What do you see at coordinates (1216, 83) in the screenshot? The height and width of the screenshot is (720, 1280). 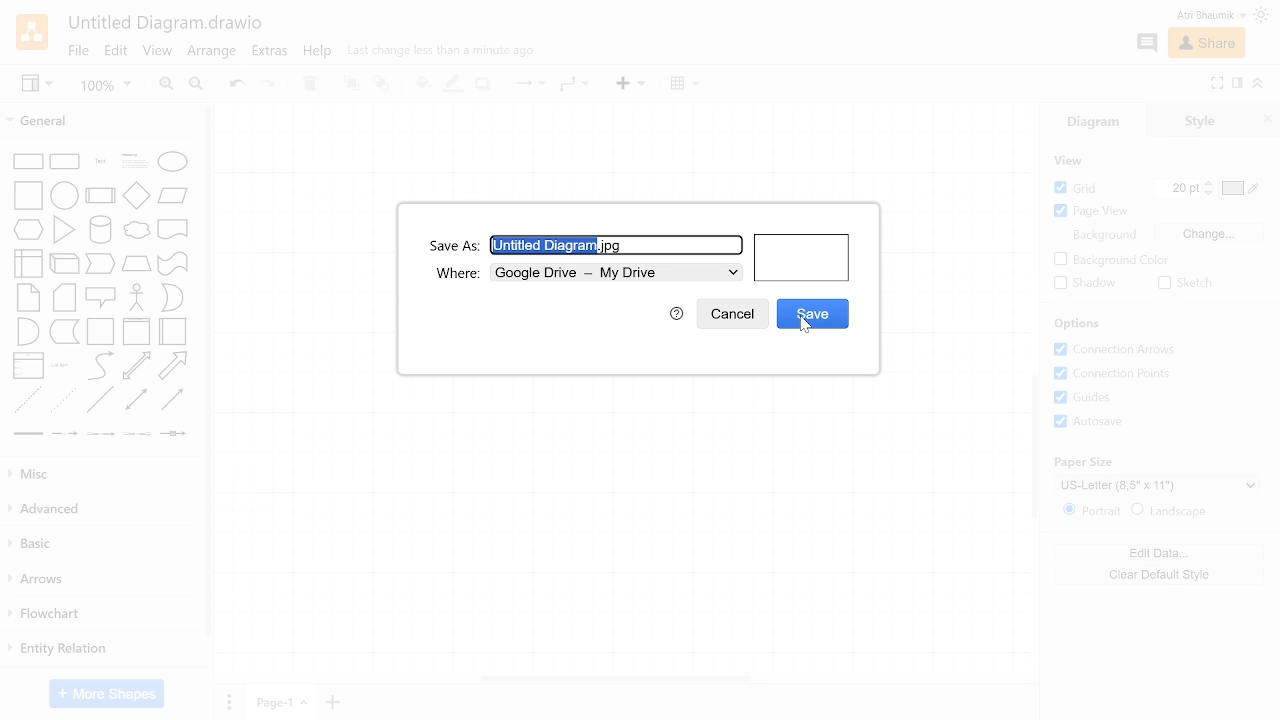 I see `Fullscreen` at bounding box center [1216, 83].